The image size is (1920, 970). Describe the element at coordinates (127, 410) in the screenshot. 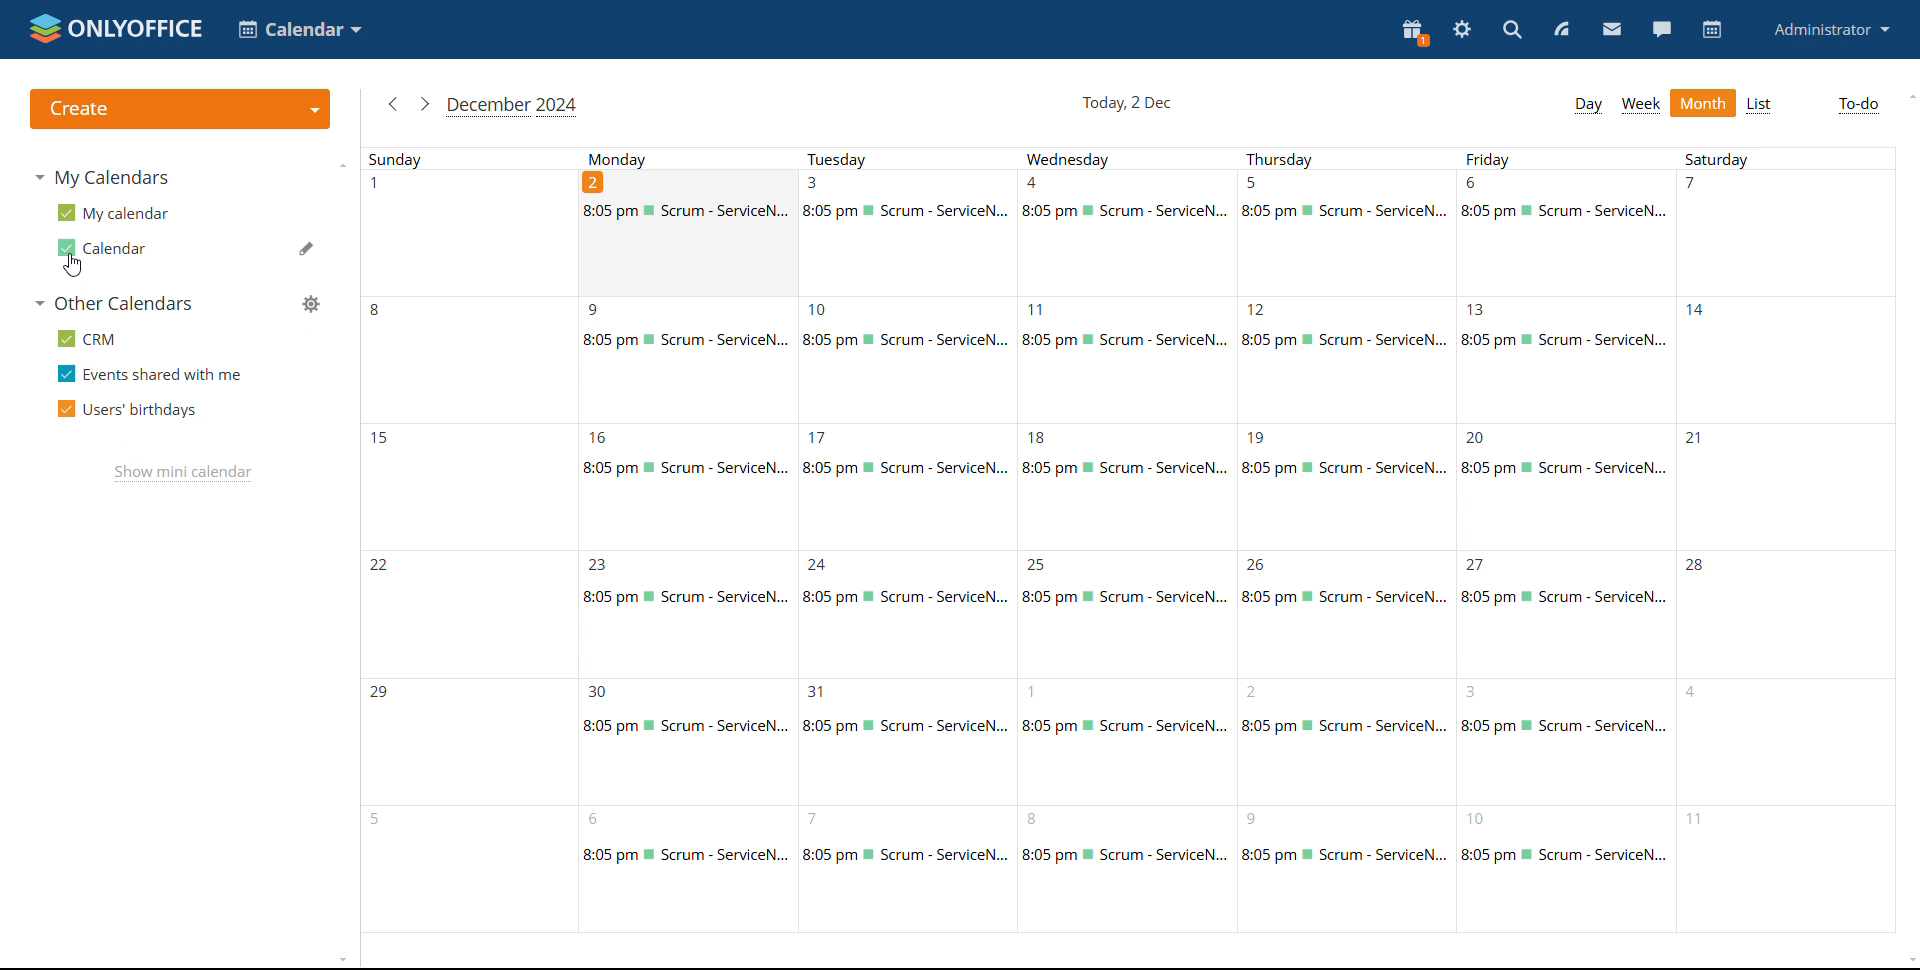

I see `users' birthdays` at that location.